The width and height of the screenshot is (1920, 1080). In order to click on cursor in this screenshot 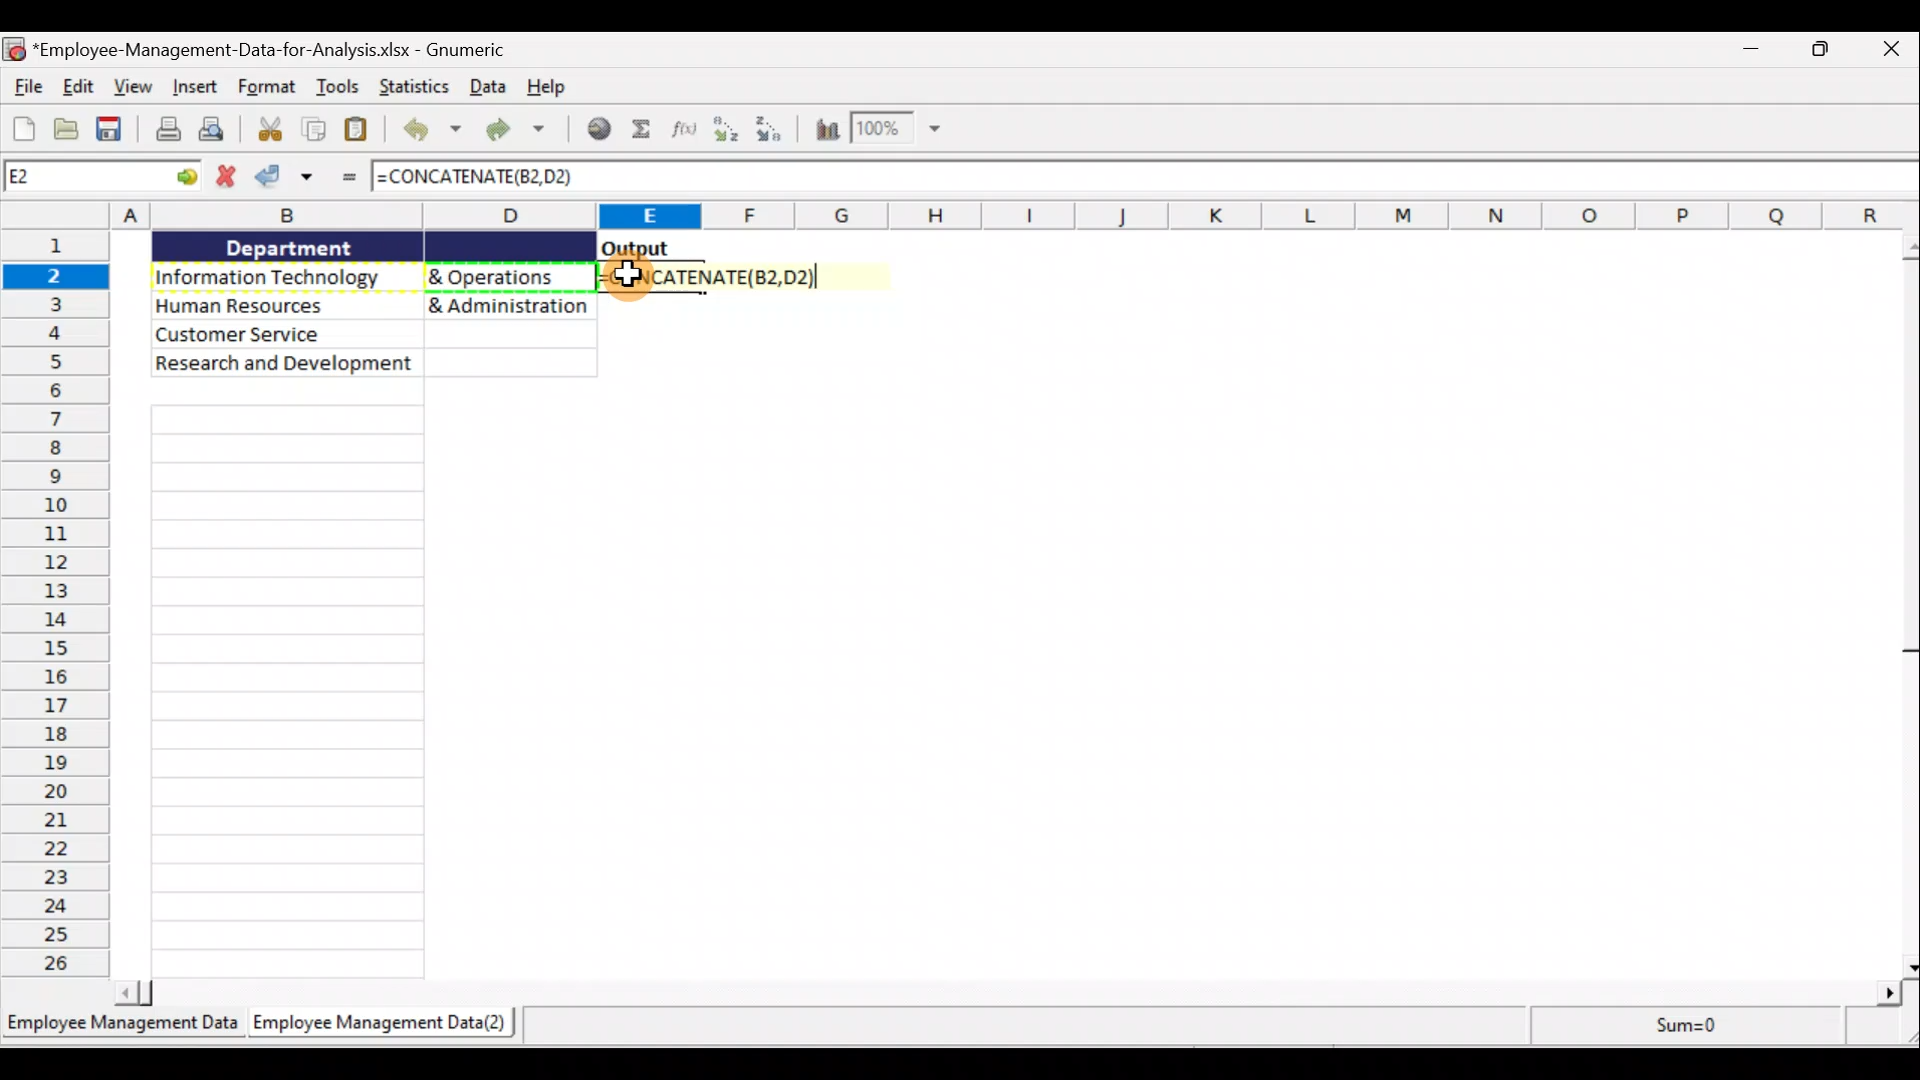, I will do `click(628, 274)`.